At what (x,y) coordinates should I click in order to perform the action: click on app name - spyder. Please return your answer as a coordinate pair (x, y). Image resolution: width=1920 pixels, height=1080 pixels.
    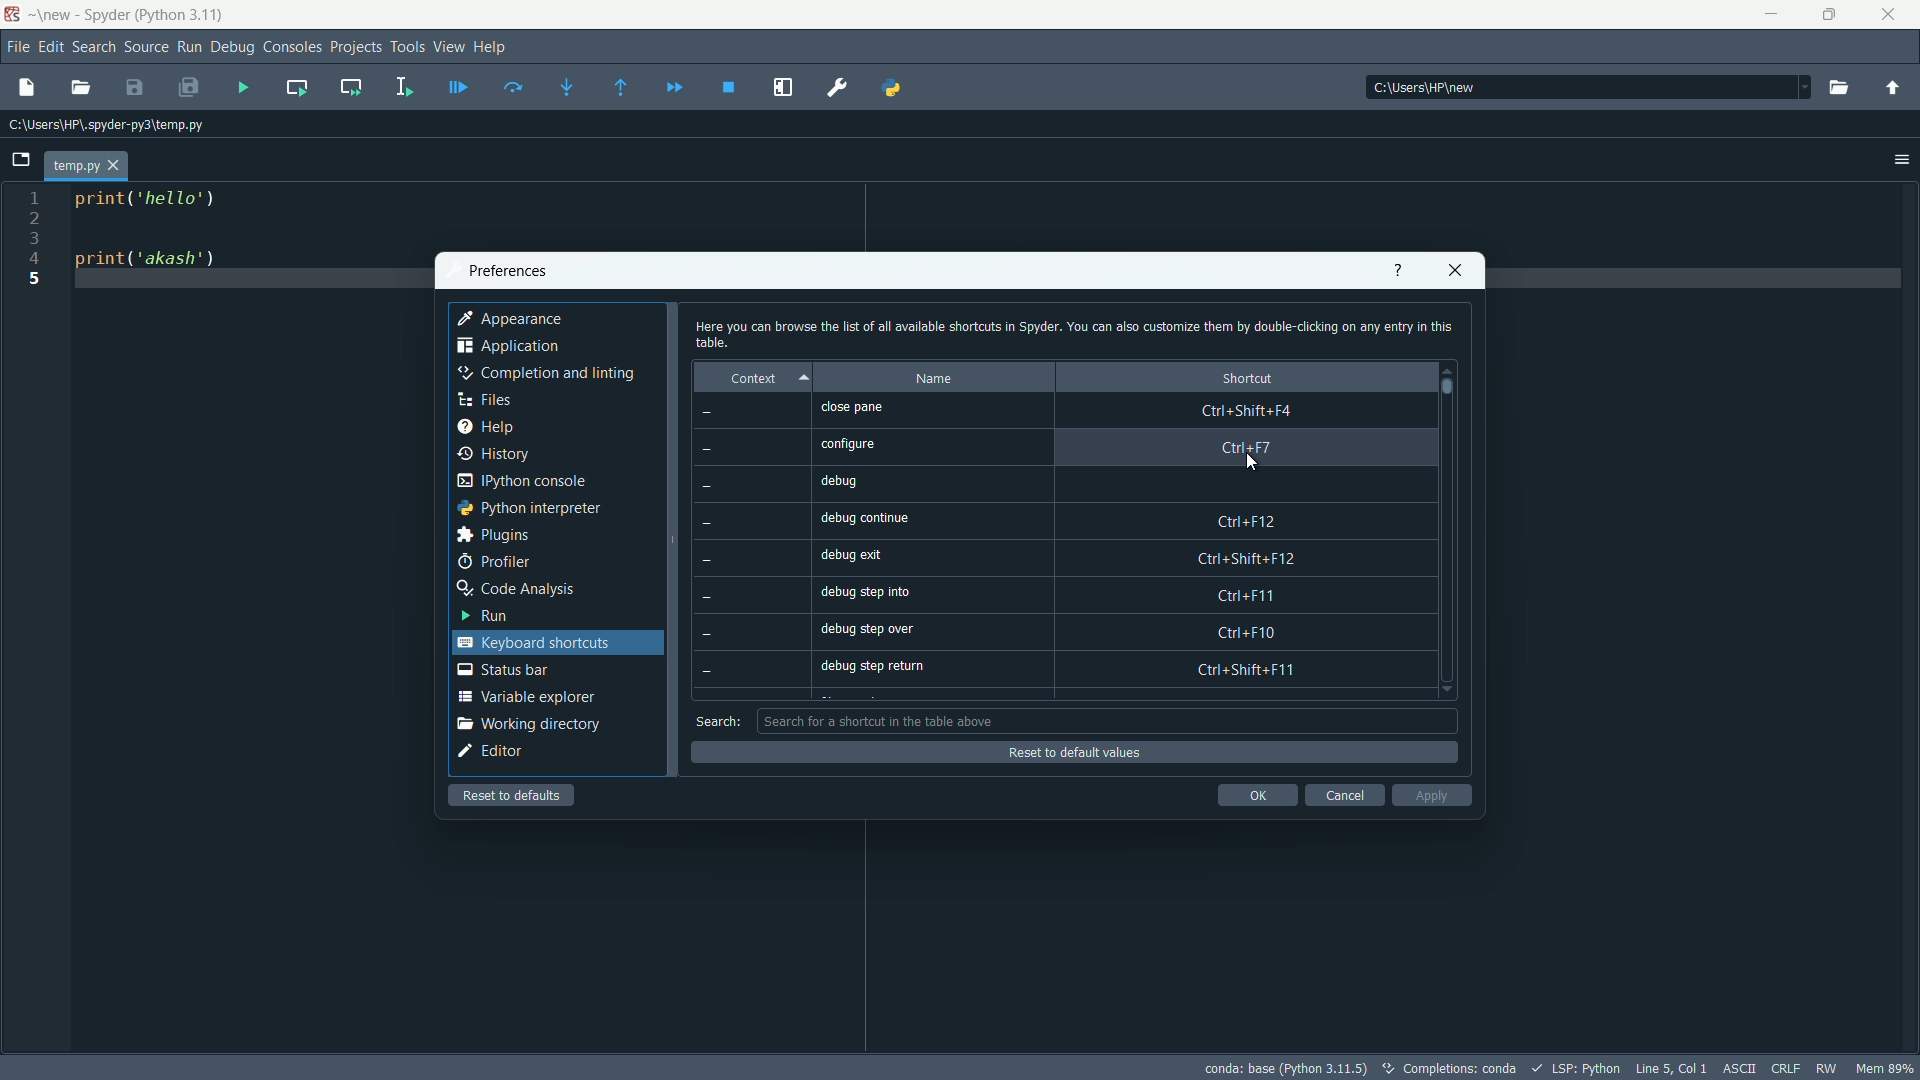
    Looking at the image, I should click on (124, 17).